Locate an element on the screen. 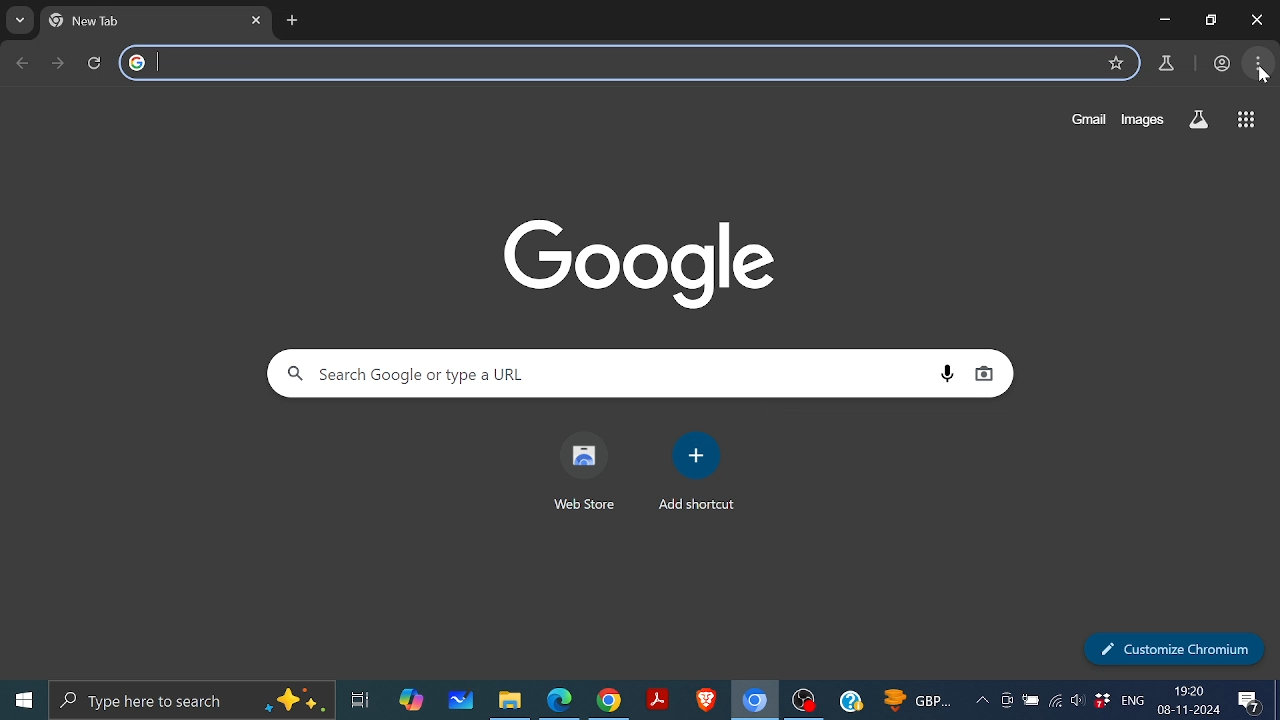  Customize chromium is located at coordinates (1175, 650).